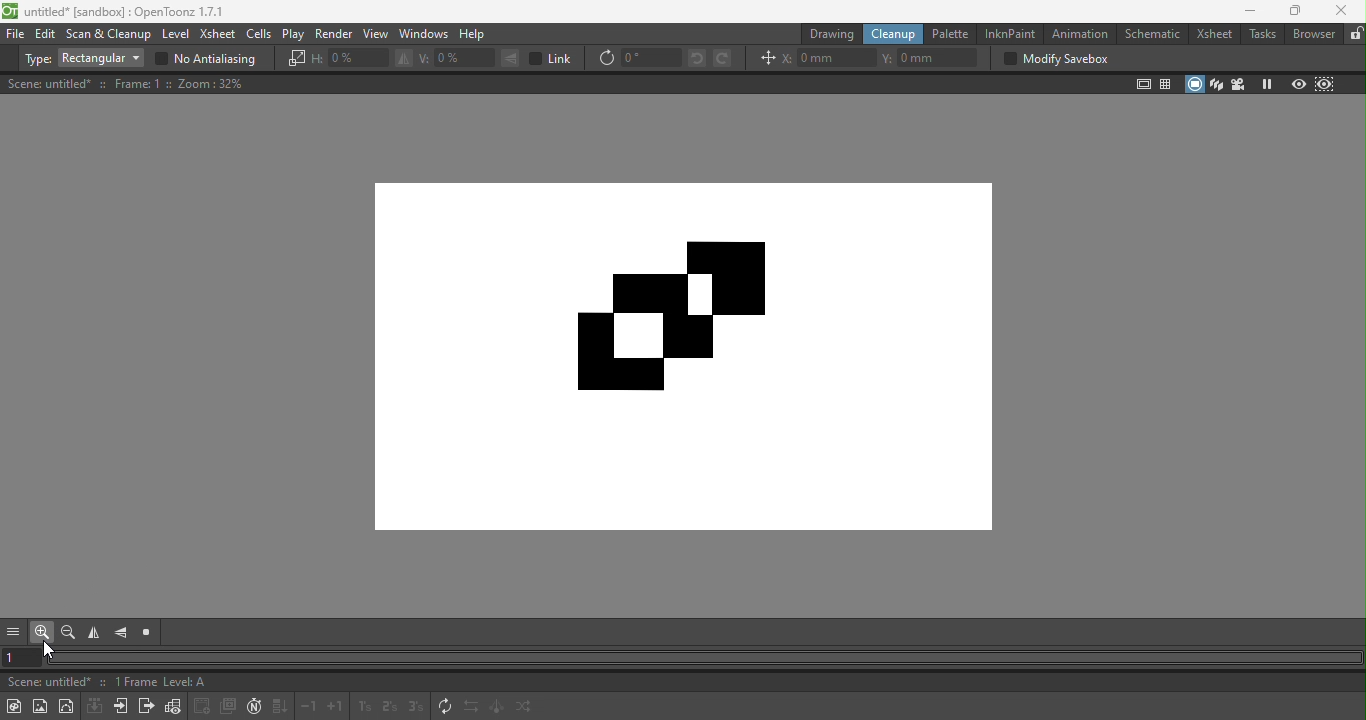 The width and height of the screenshot is (1366, 720). Describe the element at coordinates (471, 708) in the screenshot. I see `Reverse` at that location.